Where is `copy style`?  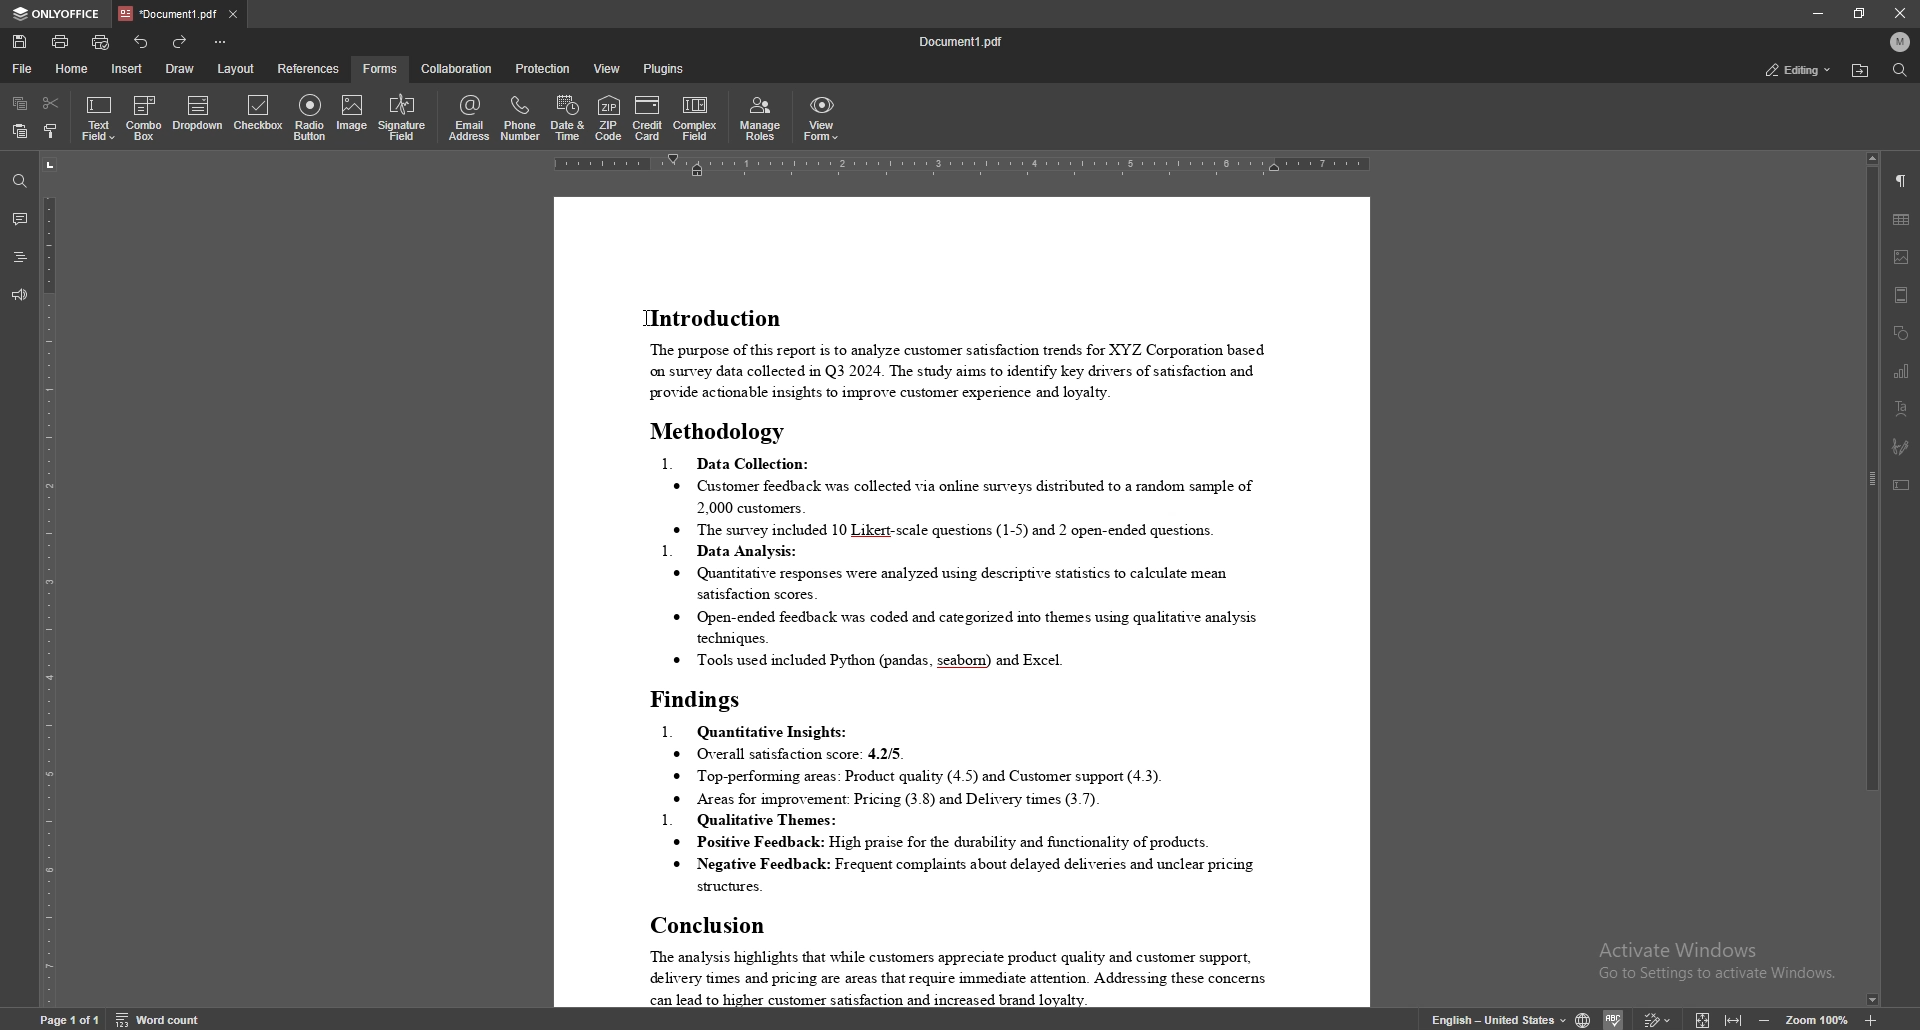
copy style is located at coordinates (49, 133).